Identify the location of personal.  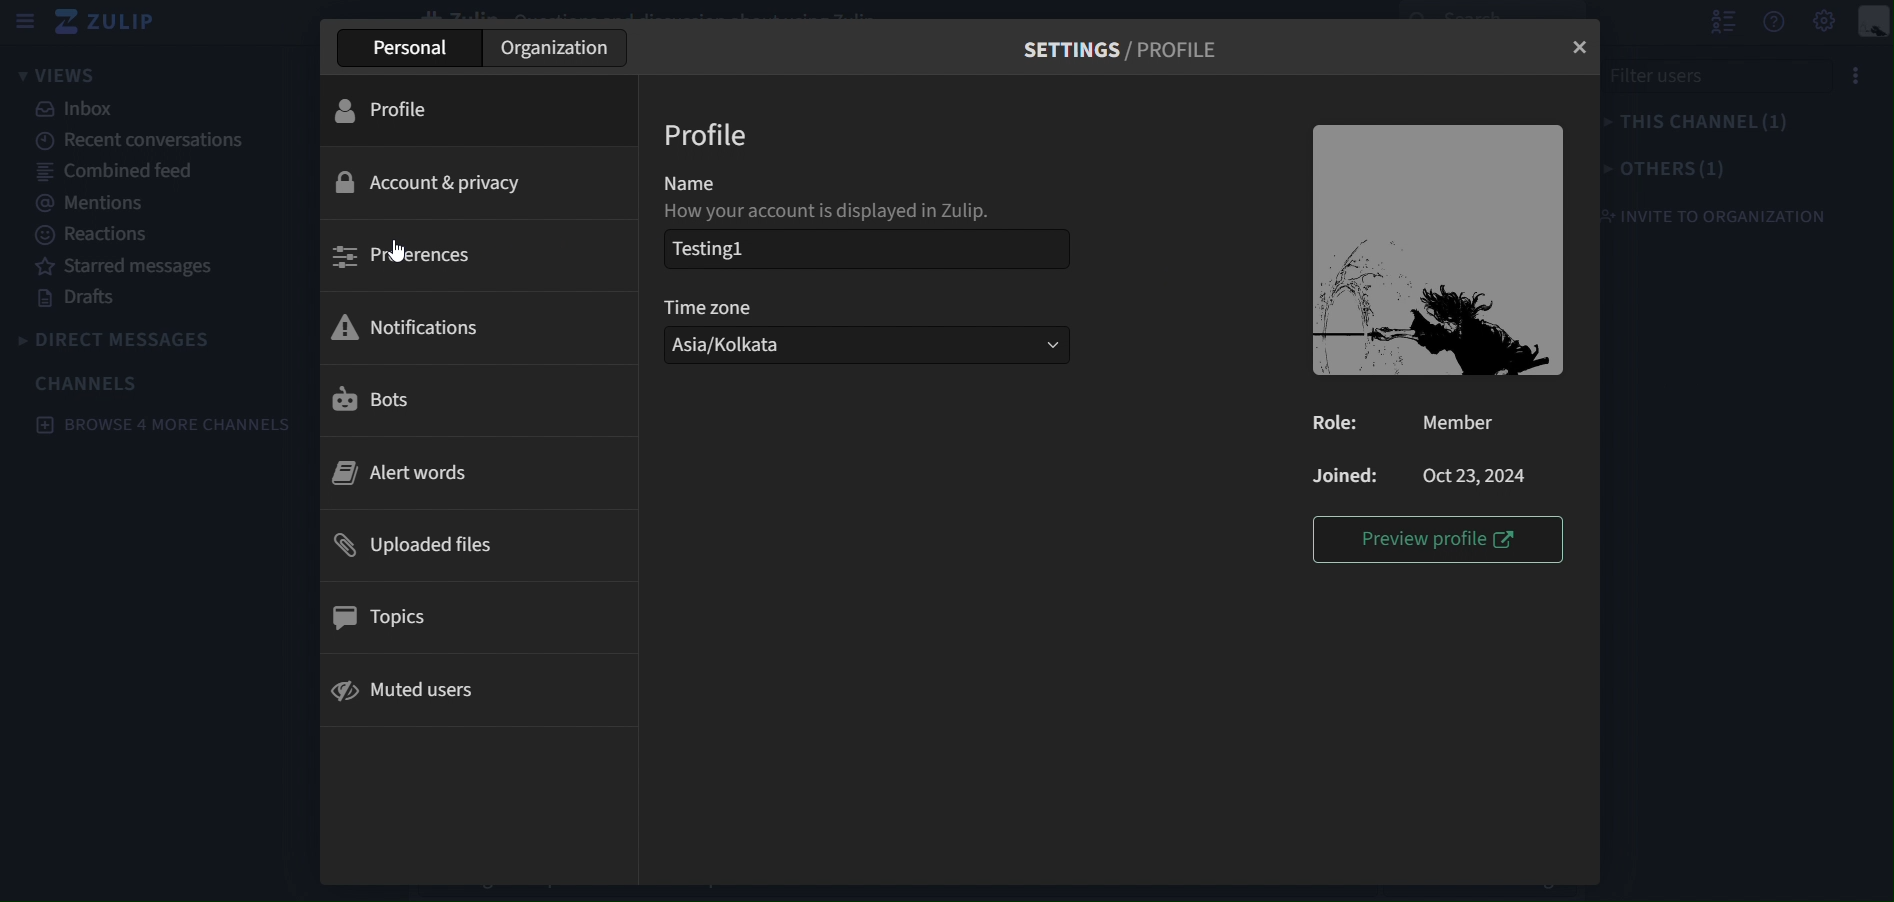
(411, 48).